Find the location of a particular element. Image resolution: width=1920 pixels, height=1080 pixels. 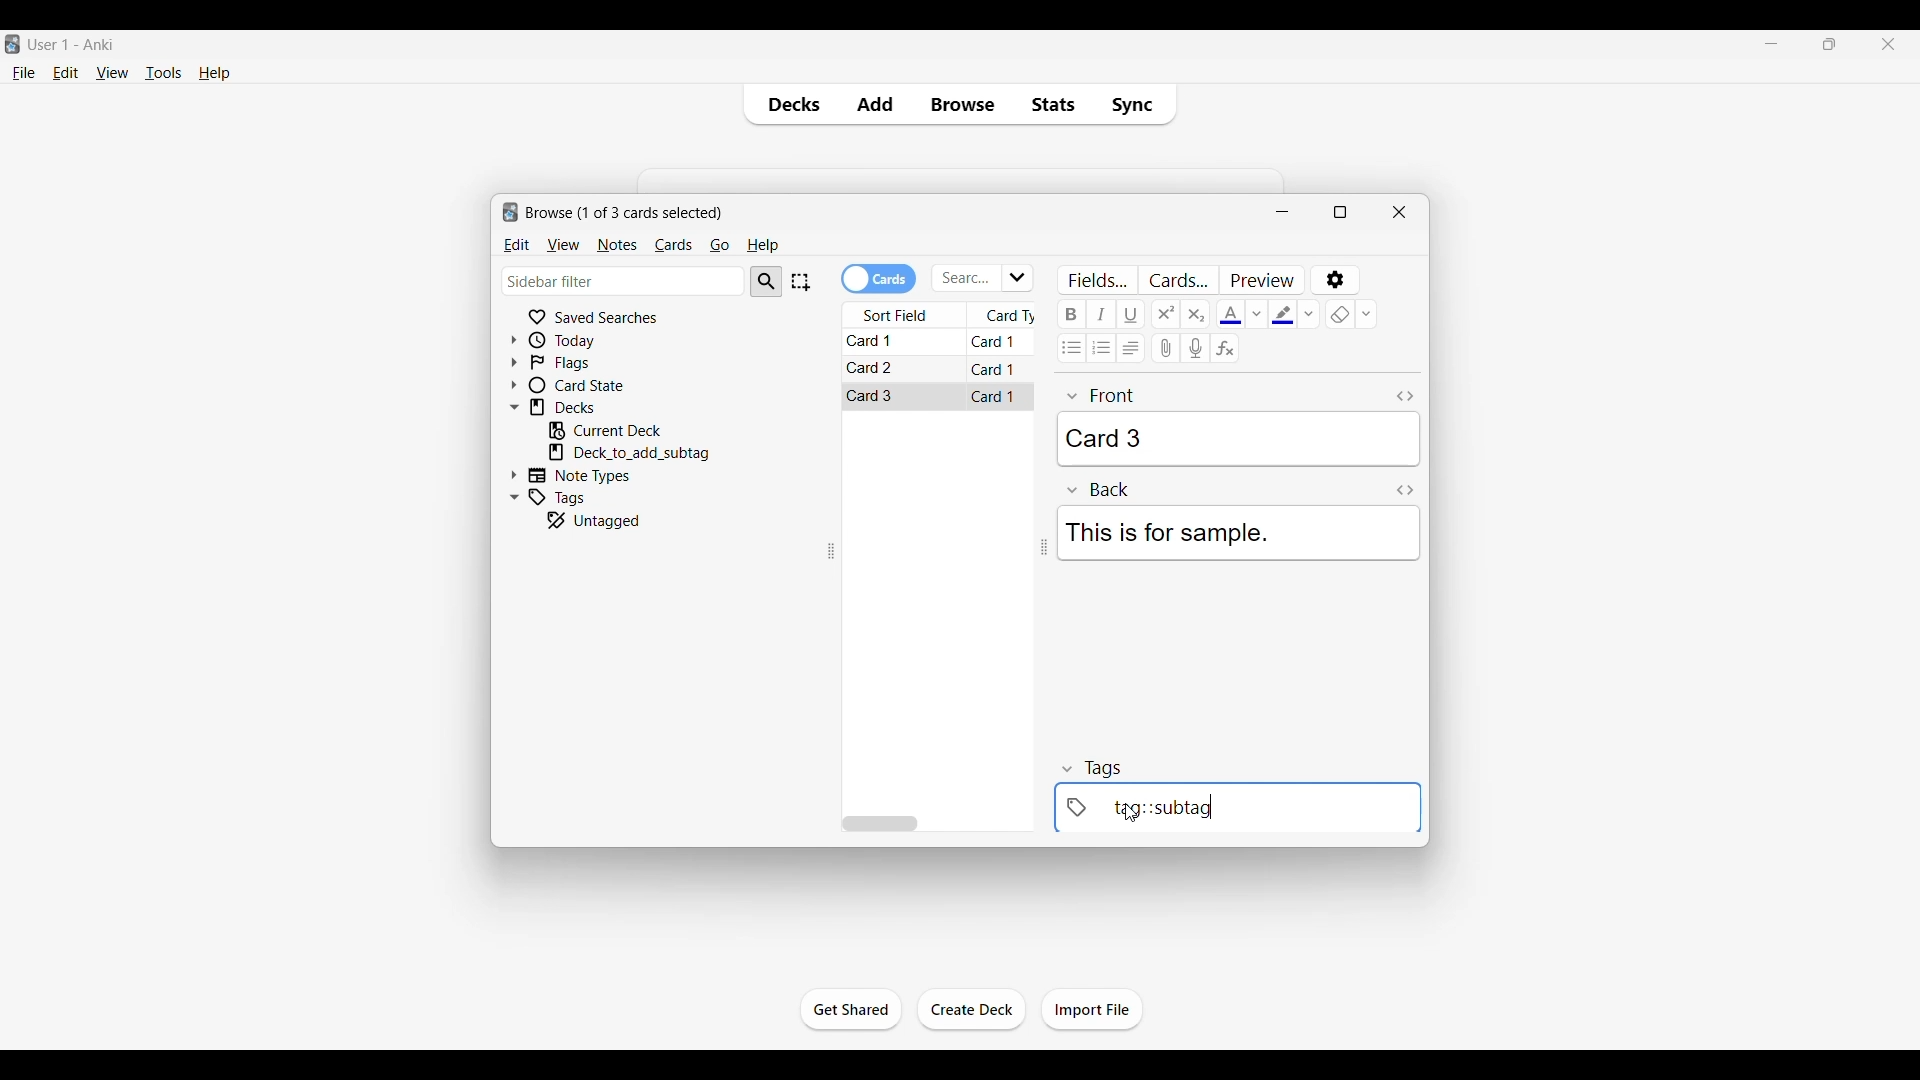

Card 1 is located at coordinates (878, 343).